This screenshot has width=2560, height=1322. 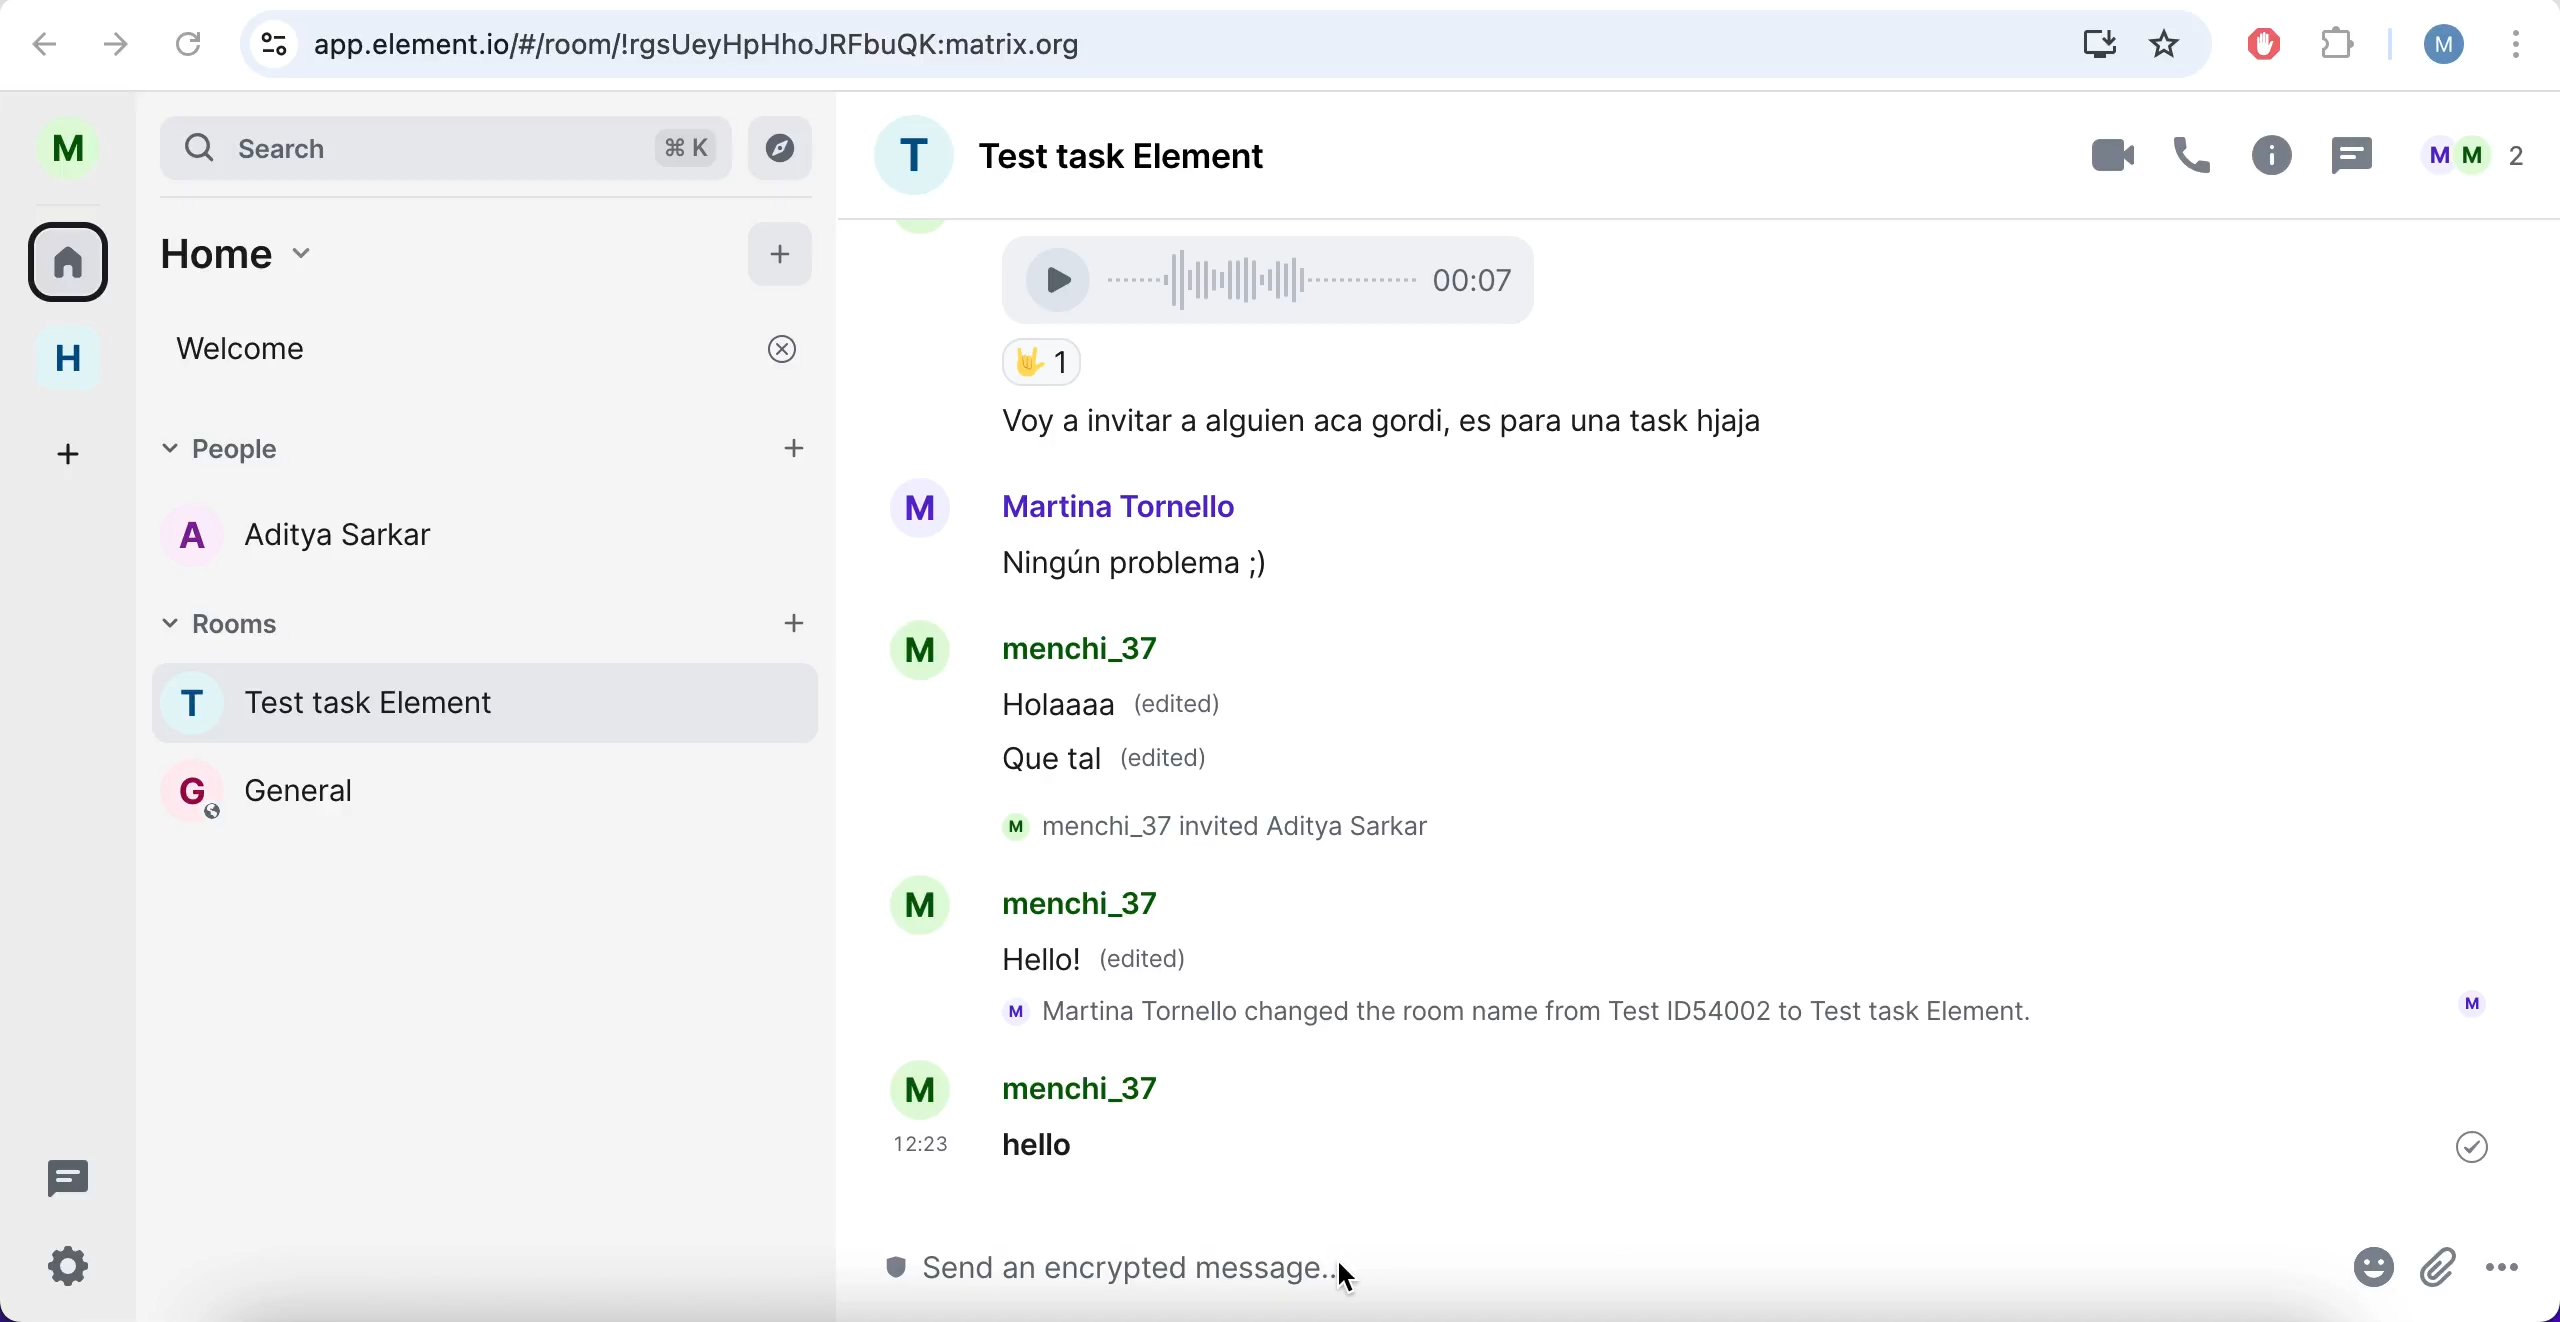 I want to click on Holaaaa (edited), so click(x=1113, y=710).